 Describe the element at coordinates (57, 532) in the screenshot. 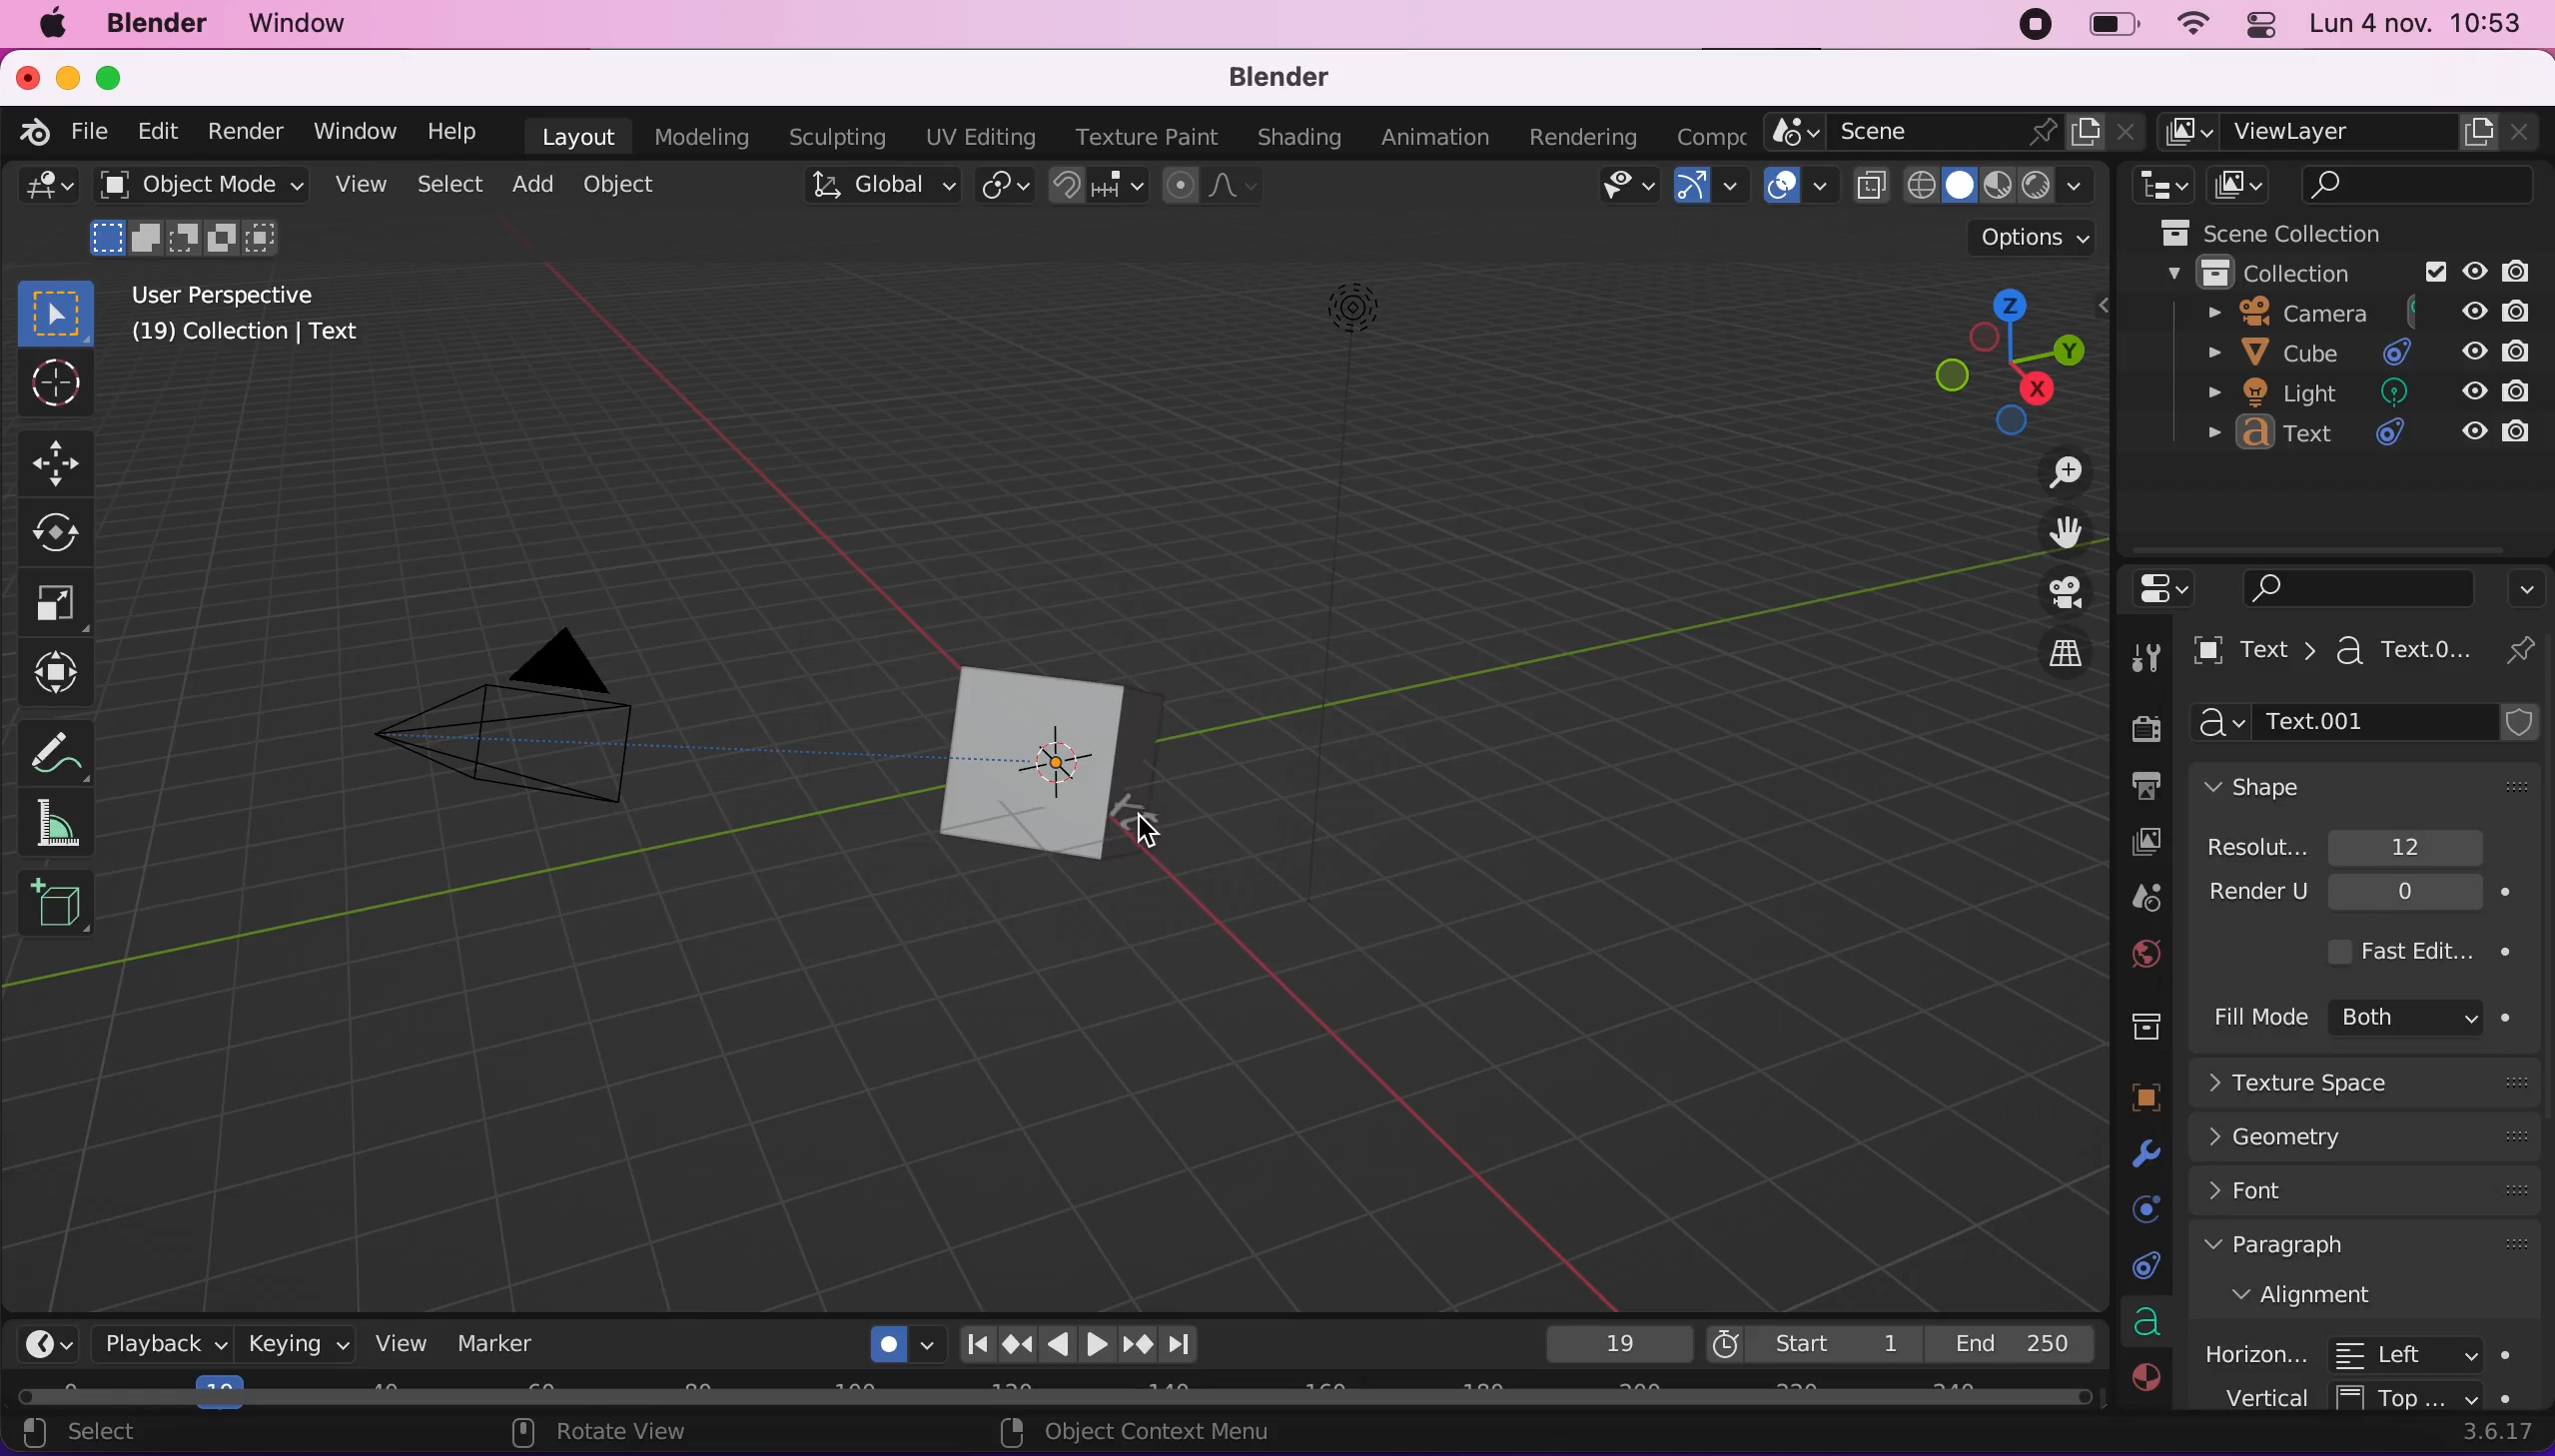

I see `rotate` at that location.